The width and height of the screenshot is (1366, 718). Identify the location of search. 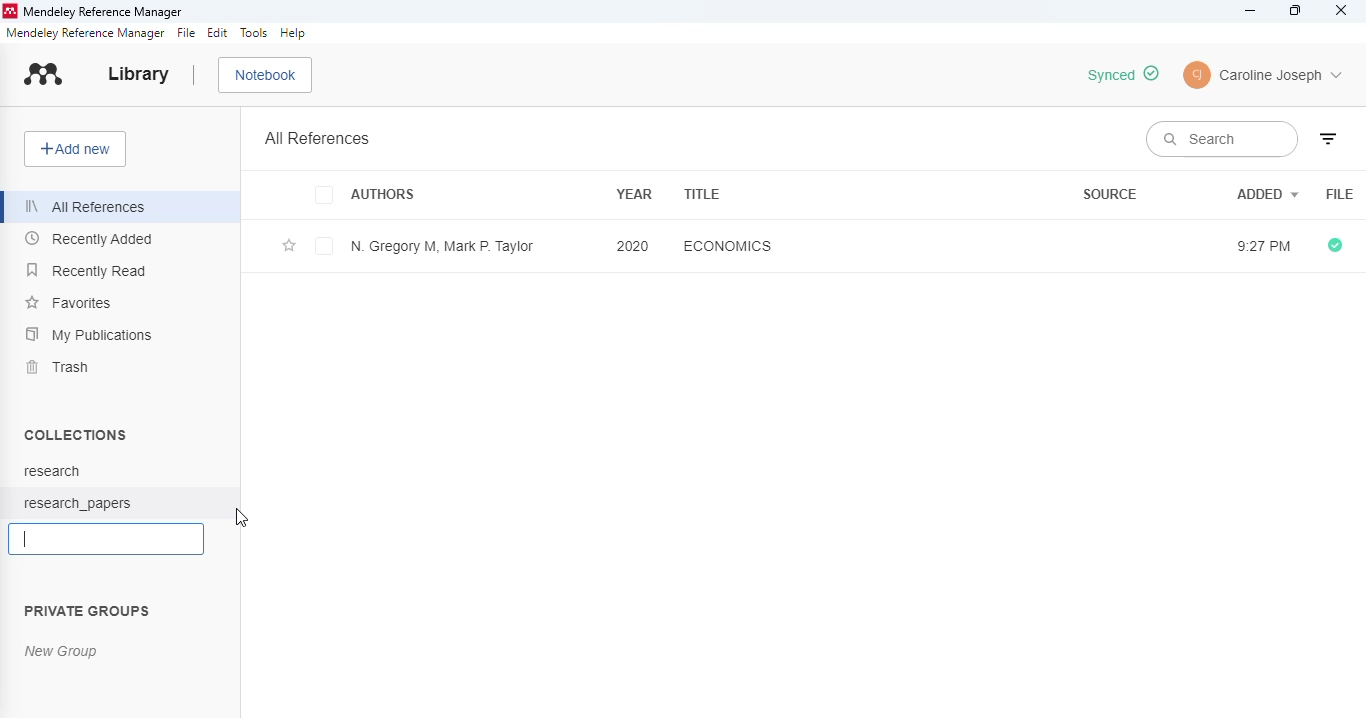
(1221, 139).